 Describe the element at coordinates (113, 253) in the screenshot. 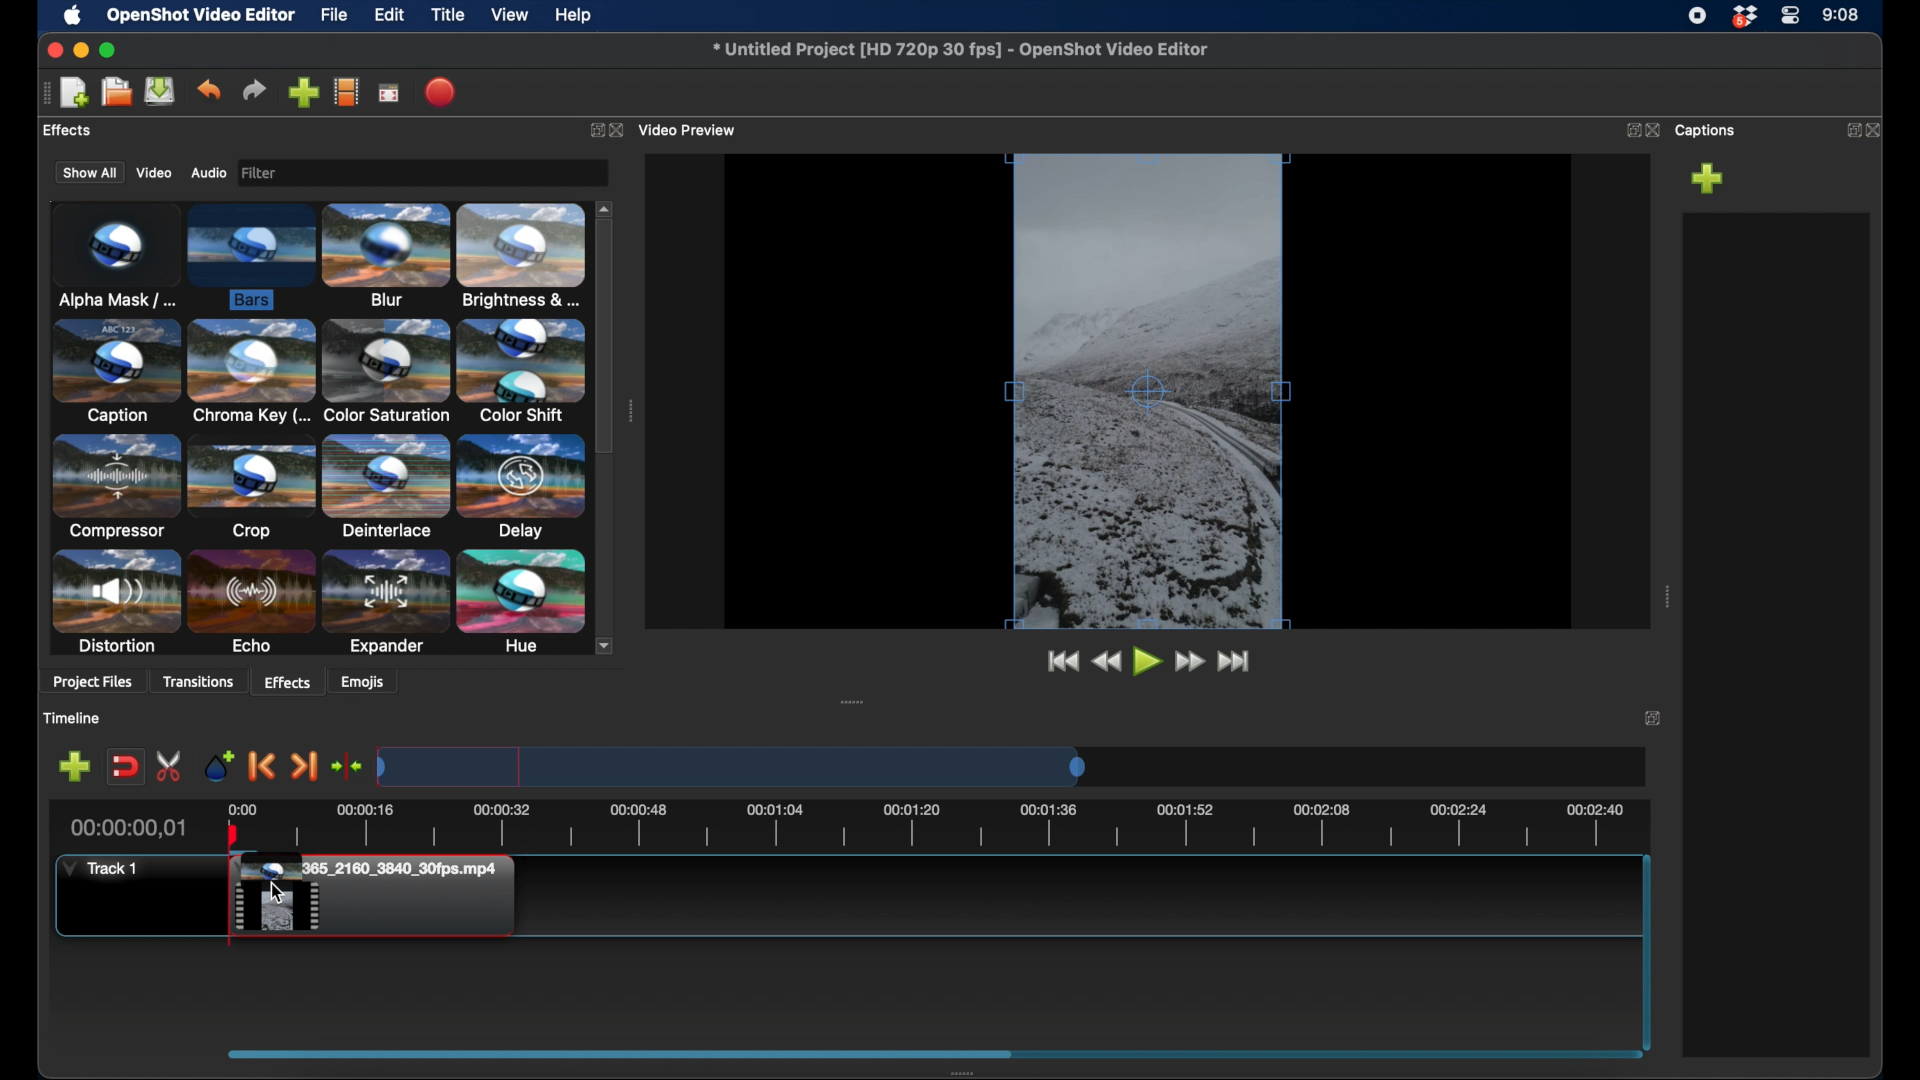

I see `alpha mask` at that location.